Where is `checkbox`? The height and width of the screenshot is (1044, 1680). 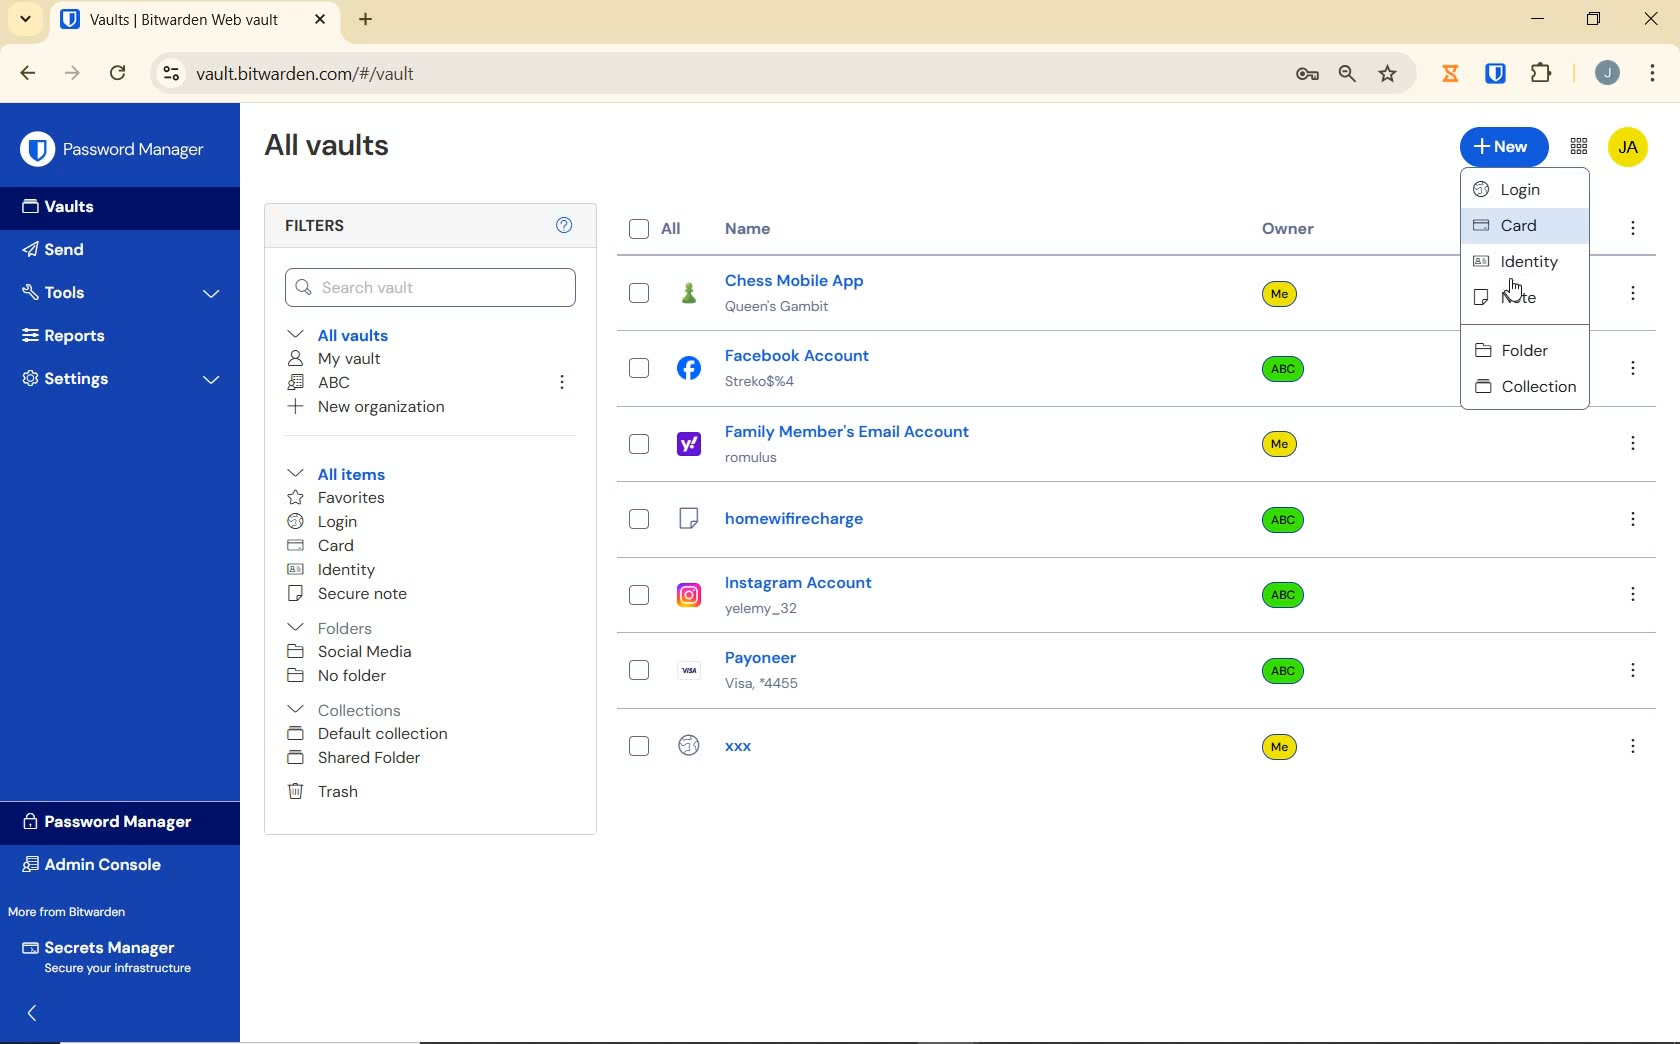
checkbox is located at coordinates (641, 596).